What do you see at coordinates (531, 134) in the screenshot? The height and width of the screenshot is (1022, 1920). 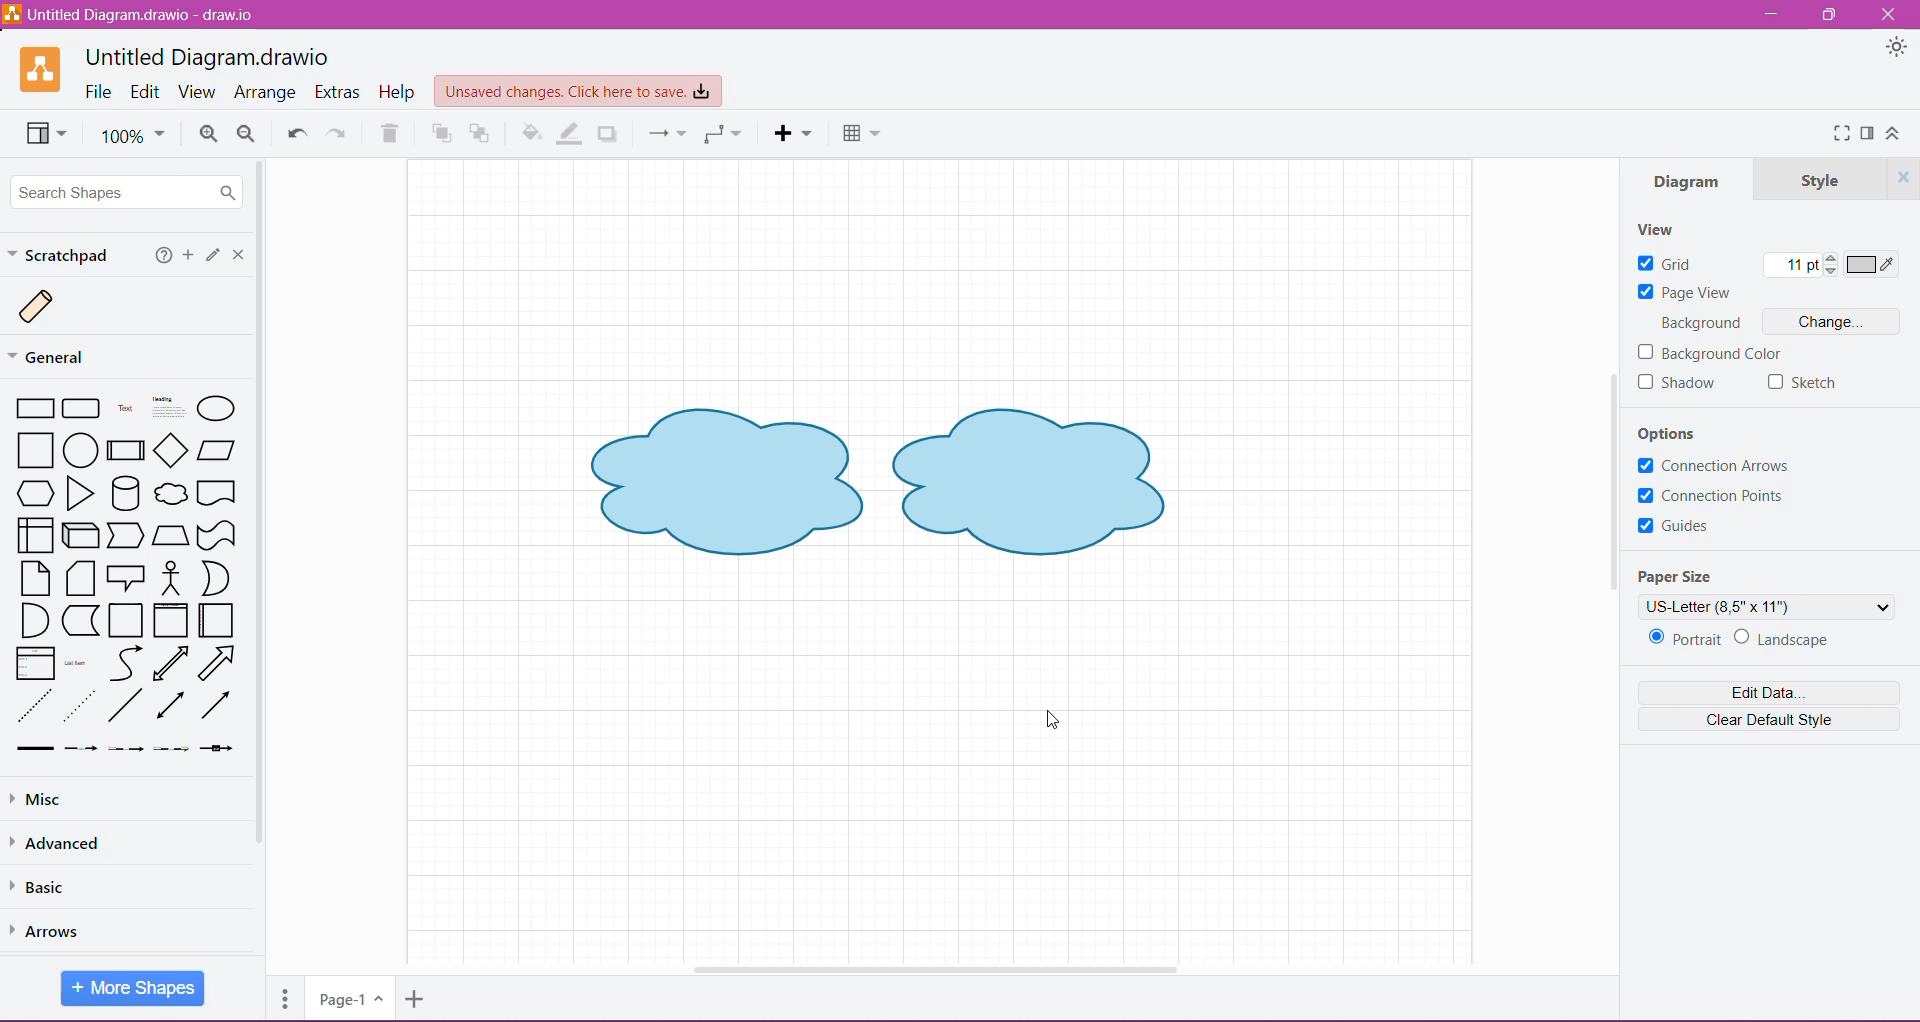 I see `Fill Color` at bounding box center [531, 134].